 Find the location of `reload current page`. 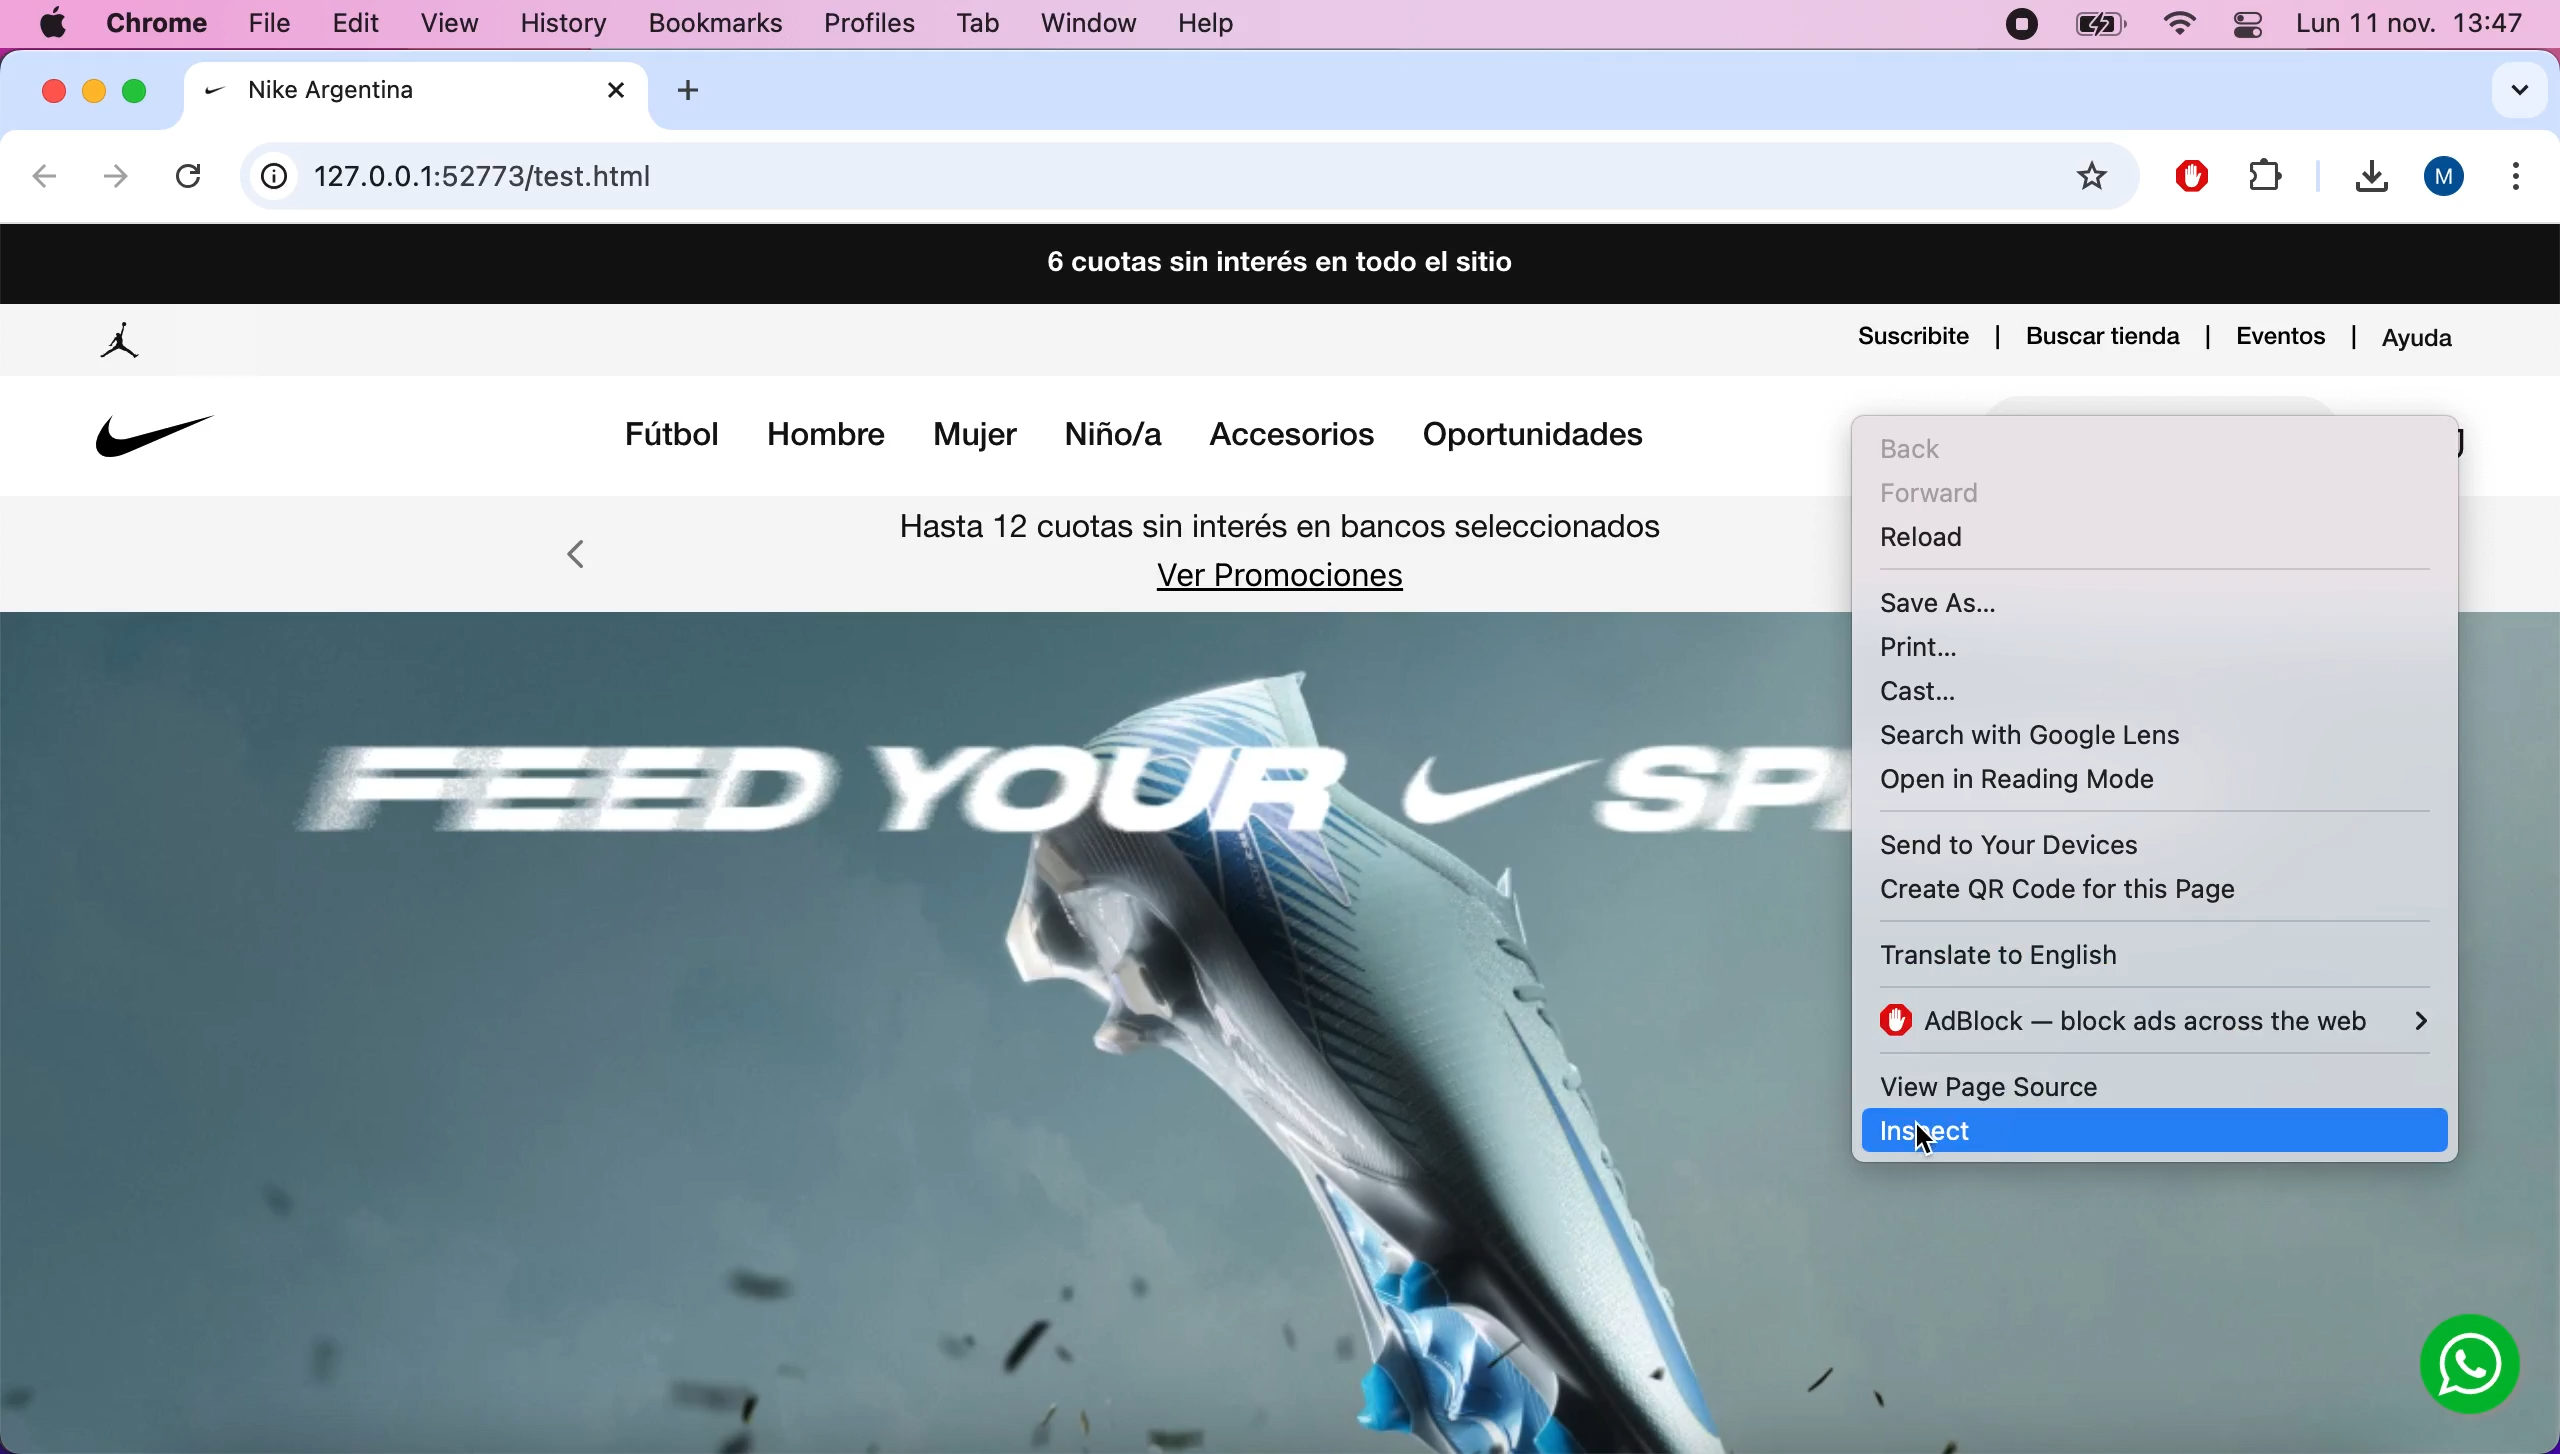

reload current page is located at coordinates (194, 170).